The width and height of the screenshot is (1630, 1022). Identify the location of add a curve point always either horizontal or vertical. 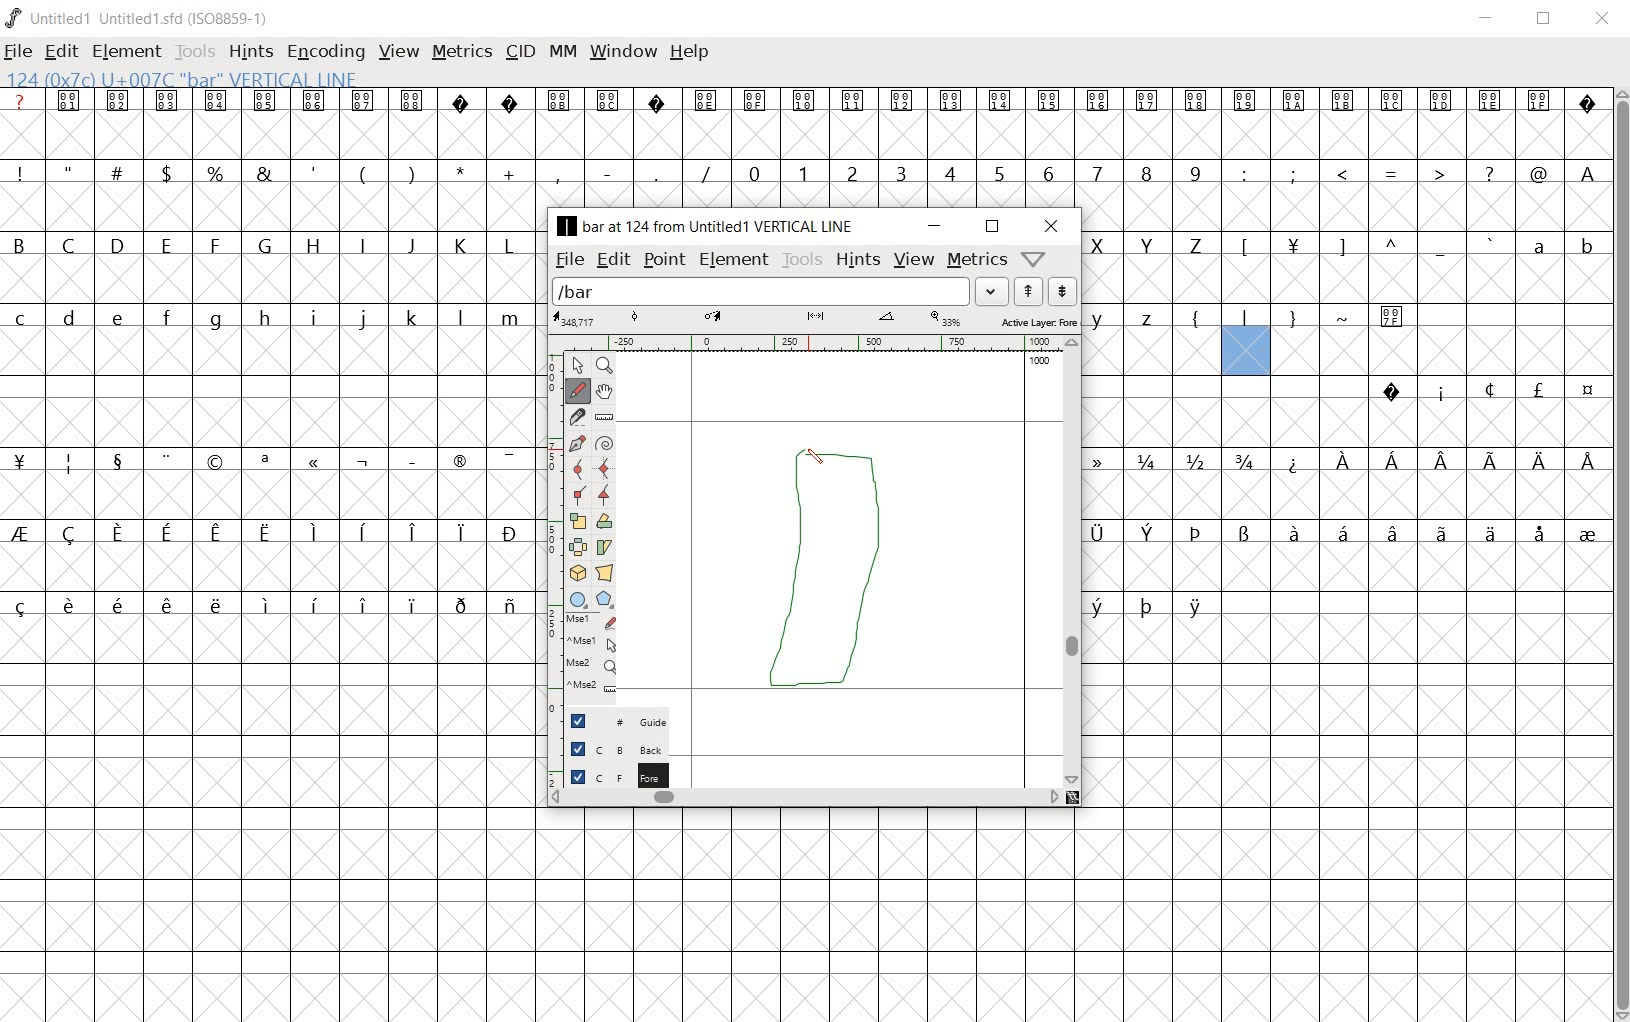
(602, 467).